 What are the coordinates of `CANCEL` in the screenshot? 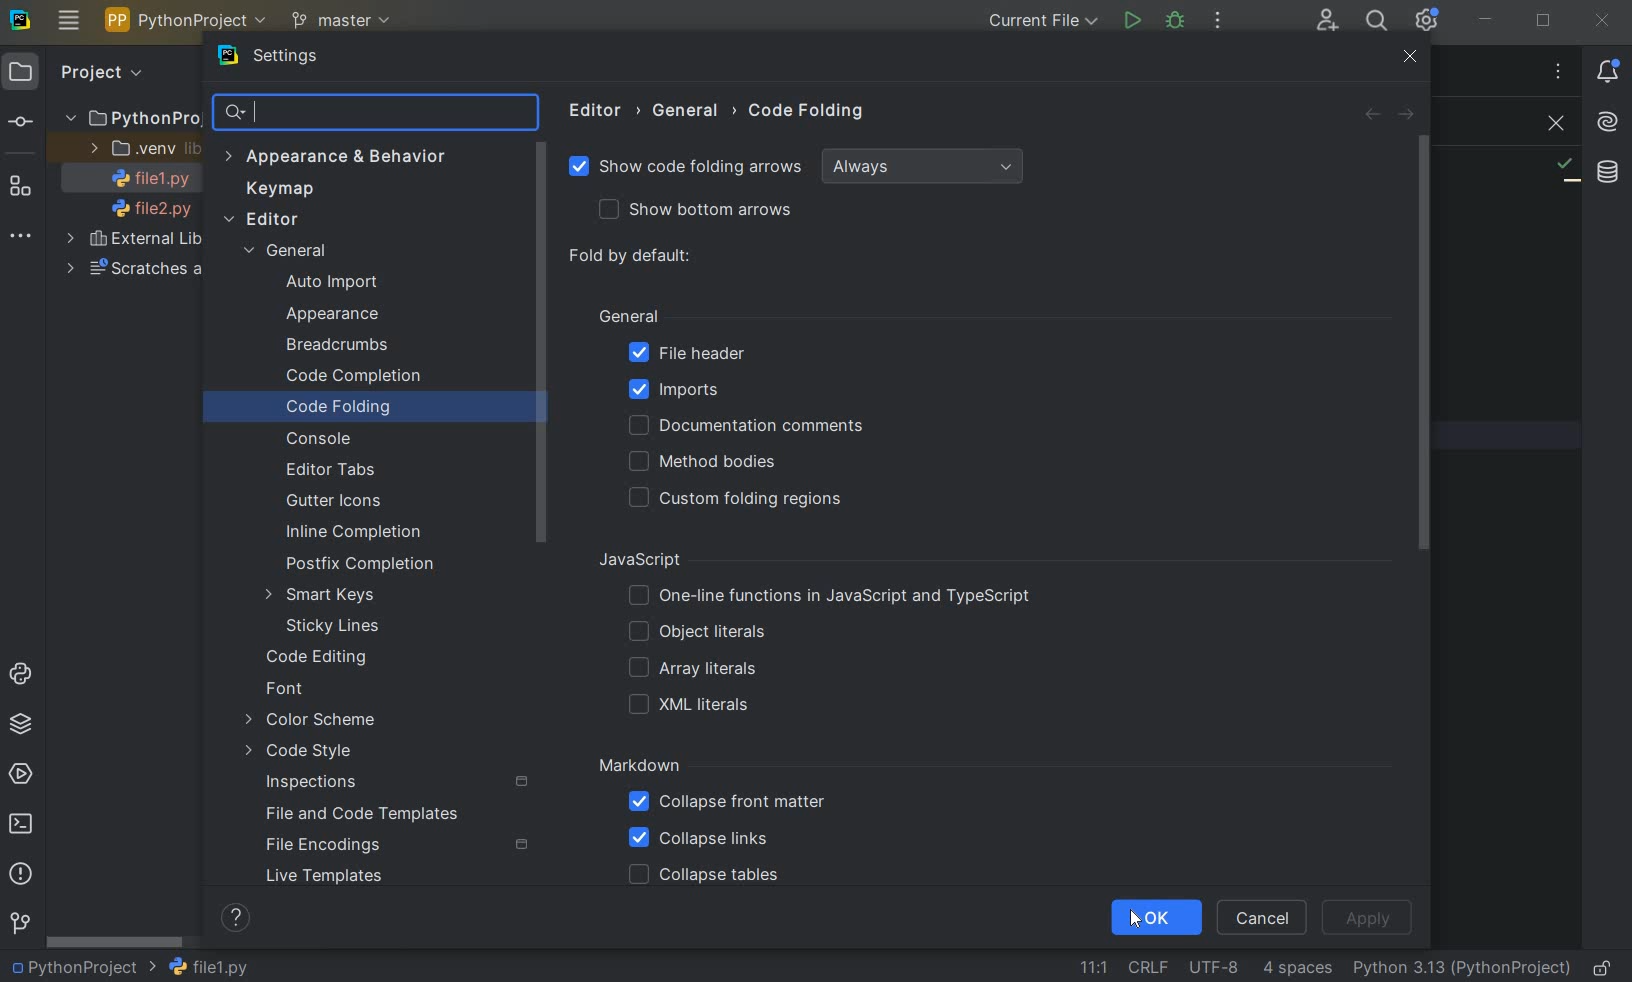 It's located at (1265, 916).